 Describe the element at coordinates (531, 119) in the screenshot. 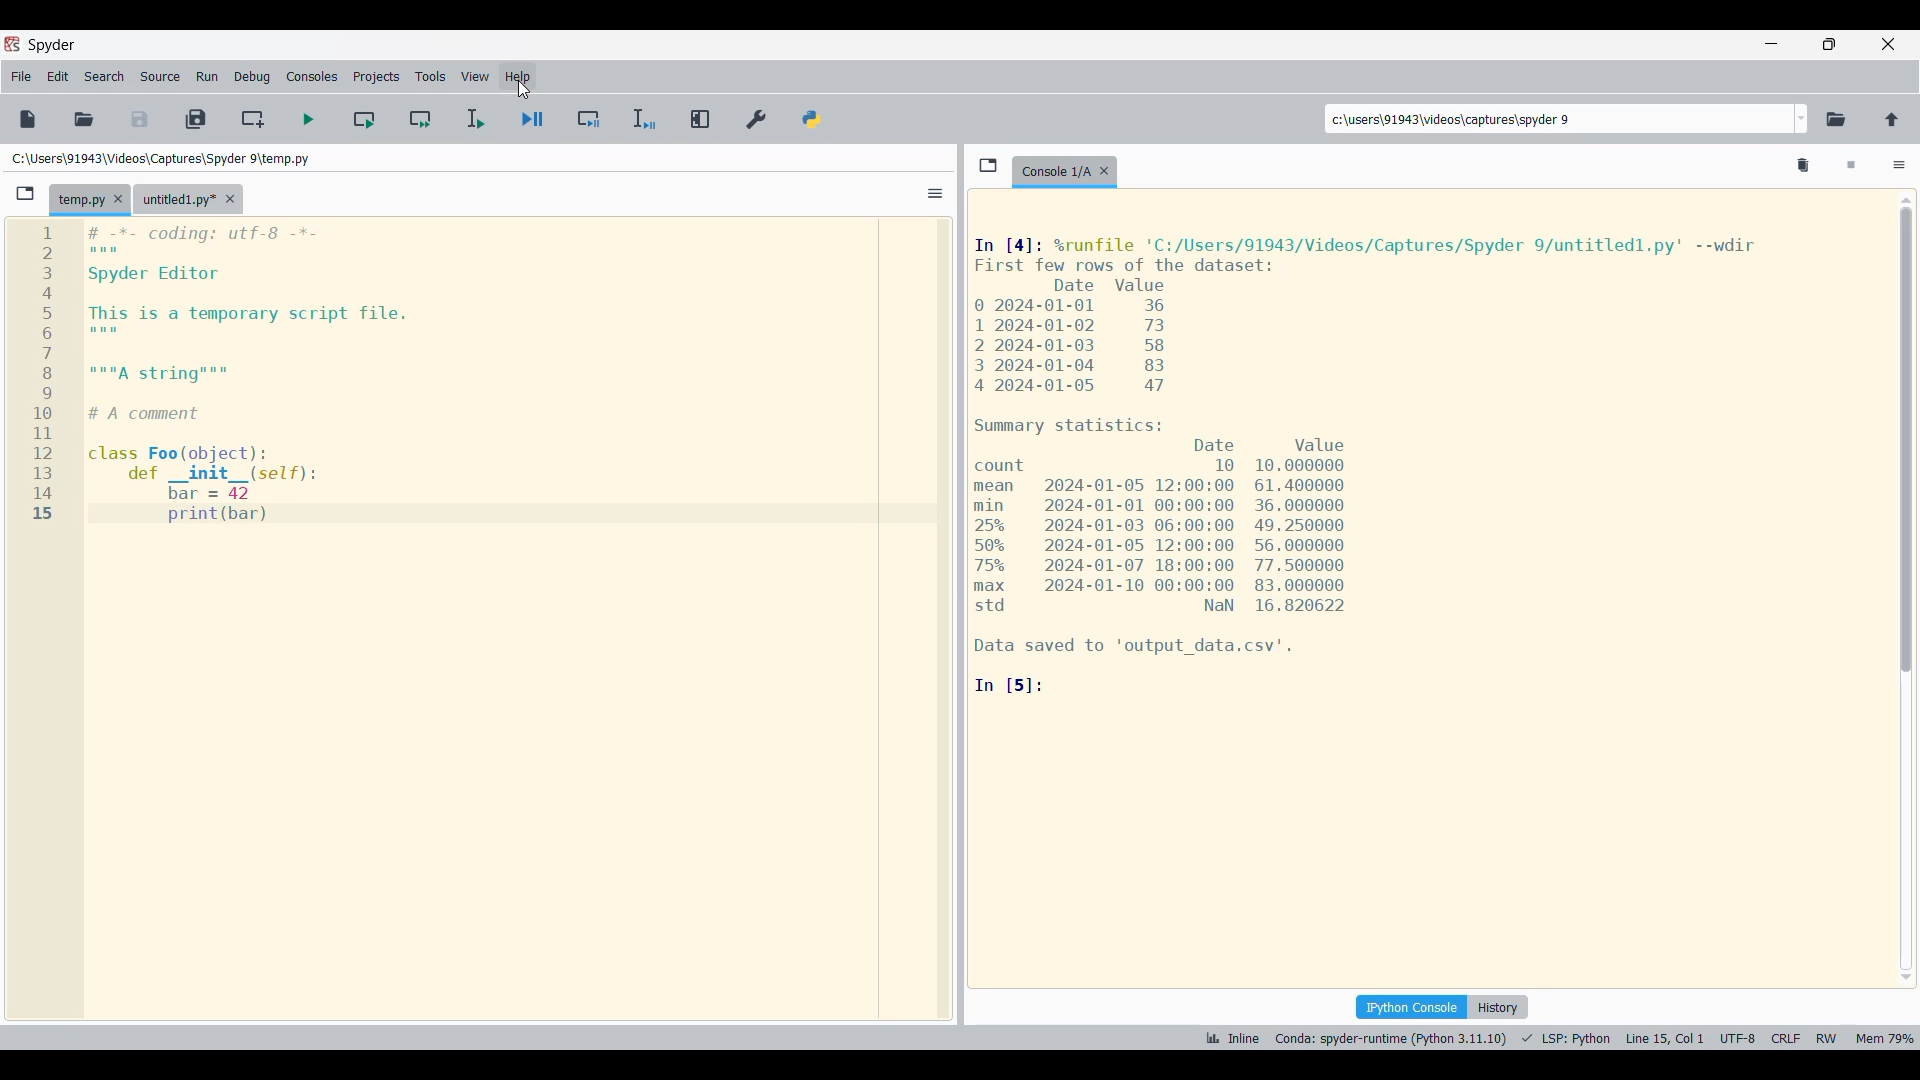

I see `Debug cell` at that location.